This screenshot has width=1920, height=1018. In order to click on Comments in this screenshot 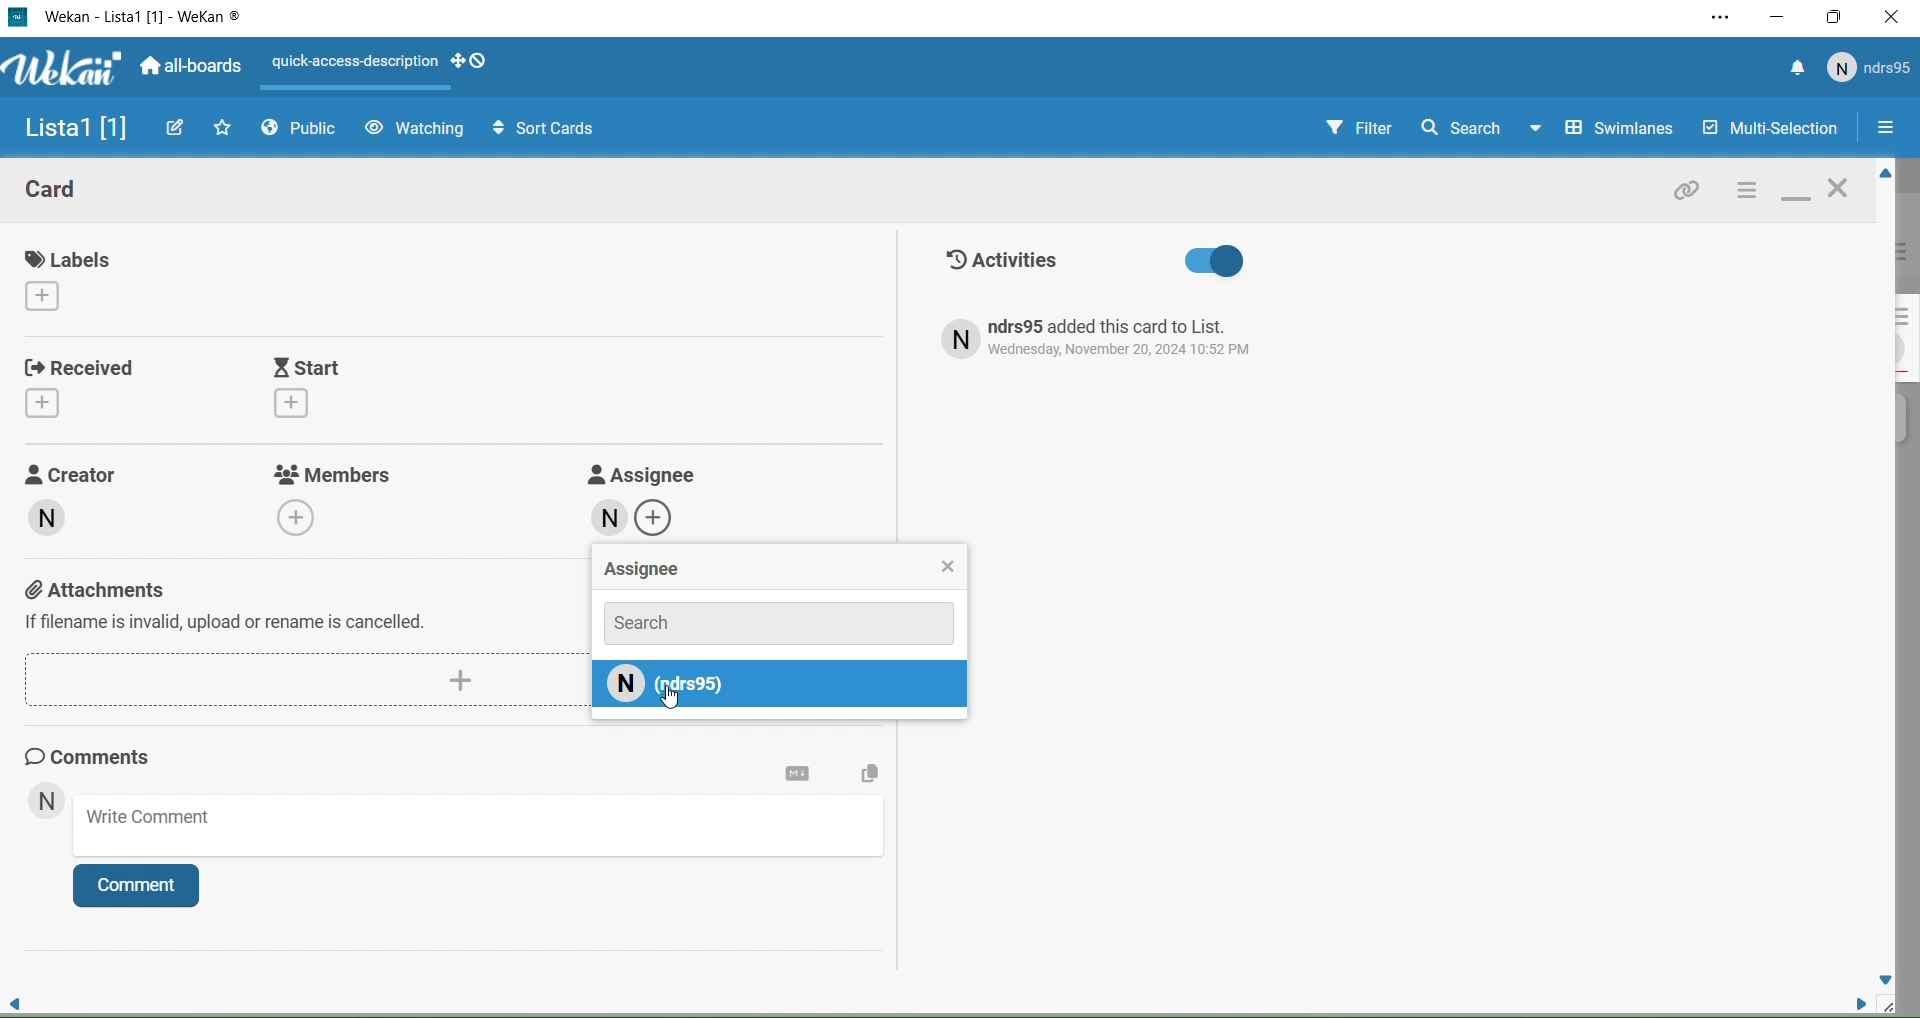, I will do `click(106, 756)`.